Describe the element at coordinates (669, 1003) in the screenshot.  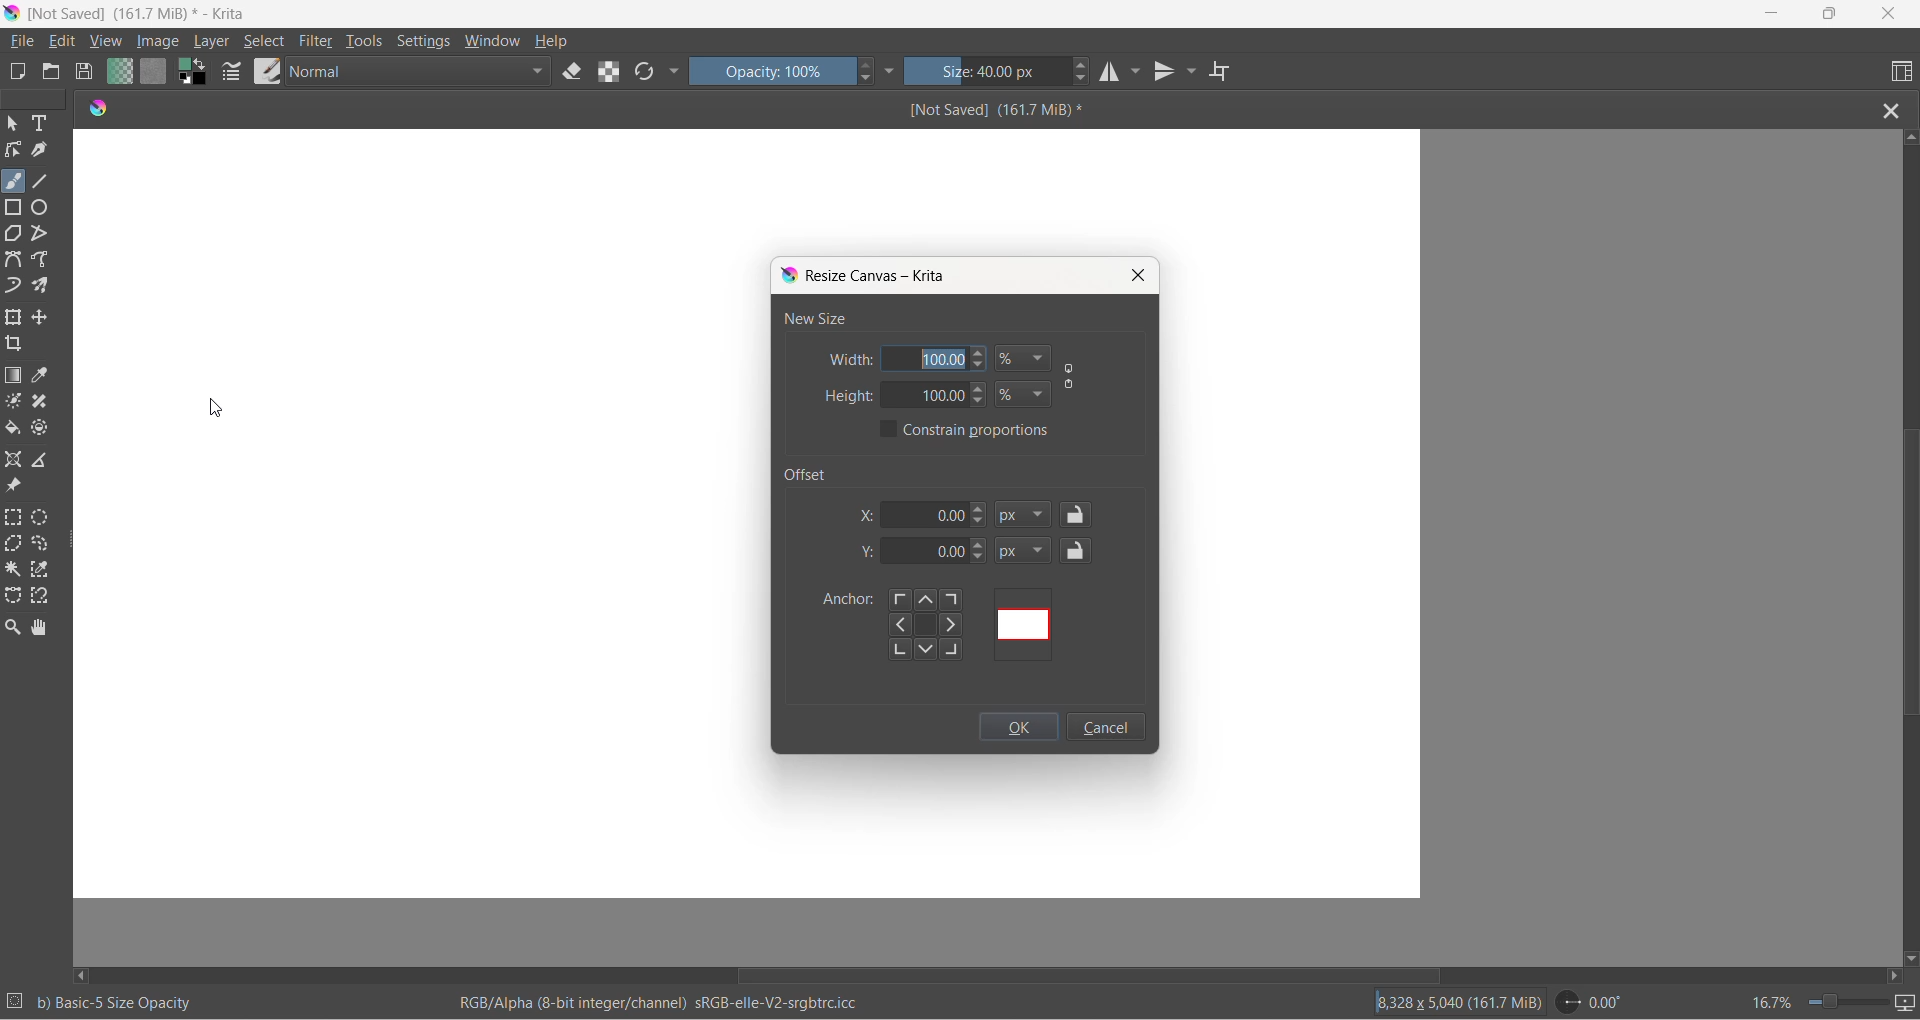
I see `rgb information` at that location.